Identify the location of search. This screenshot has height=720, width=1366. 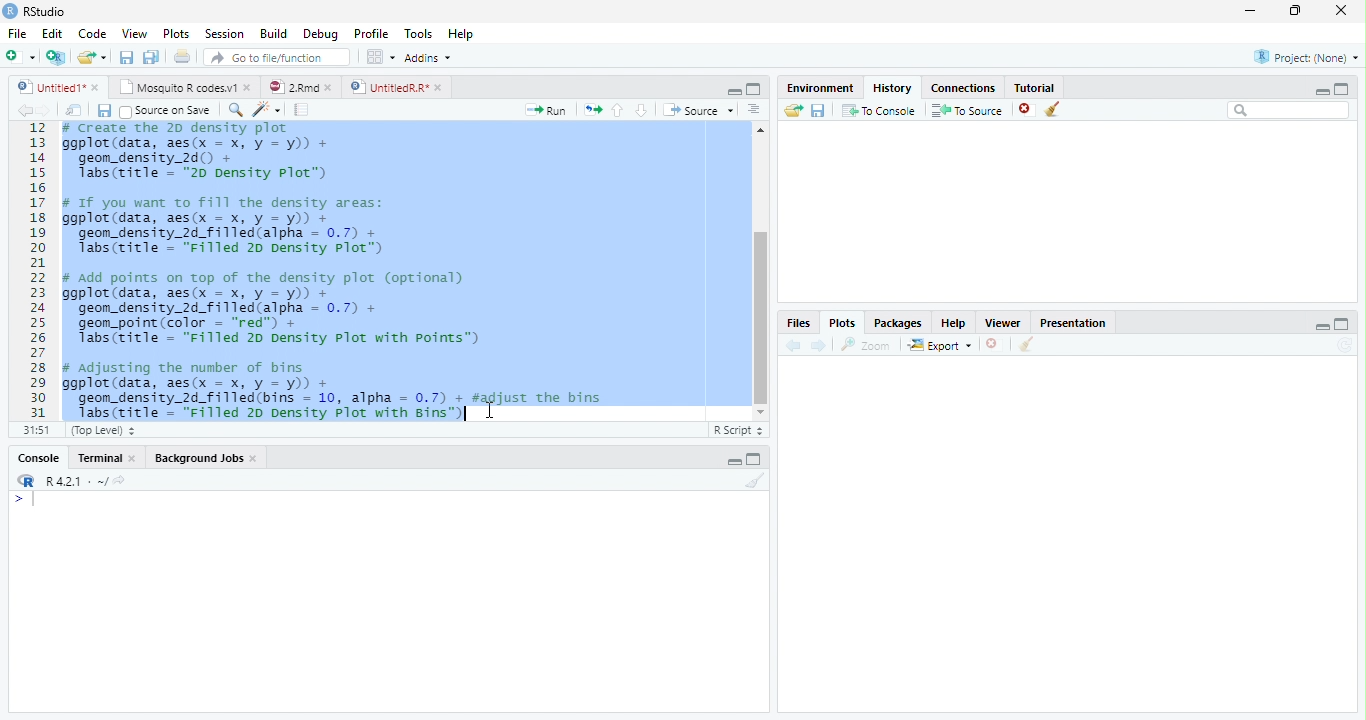
(232, 109).